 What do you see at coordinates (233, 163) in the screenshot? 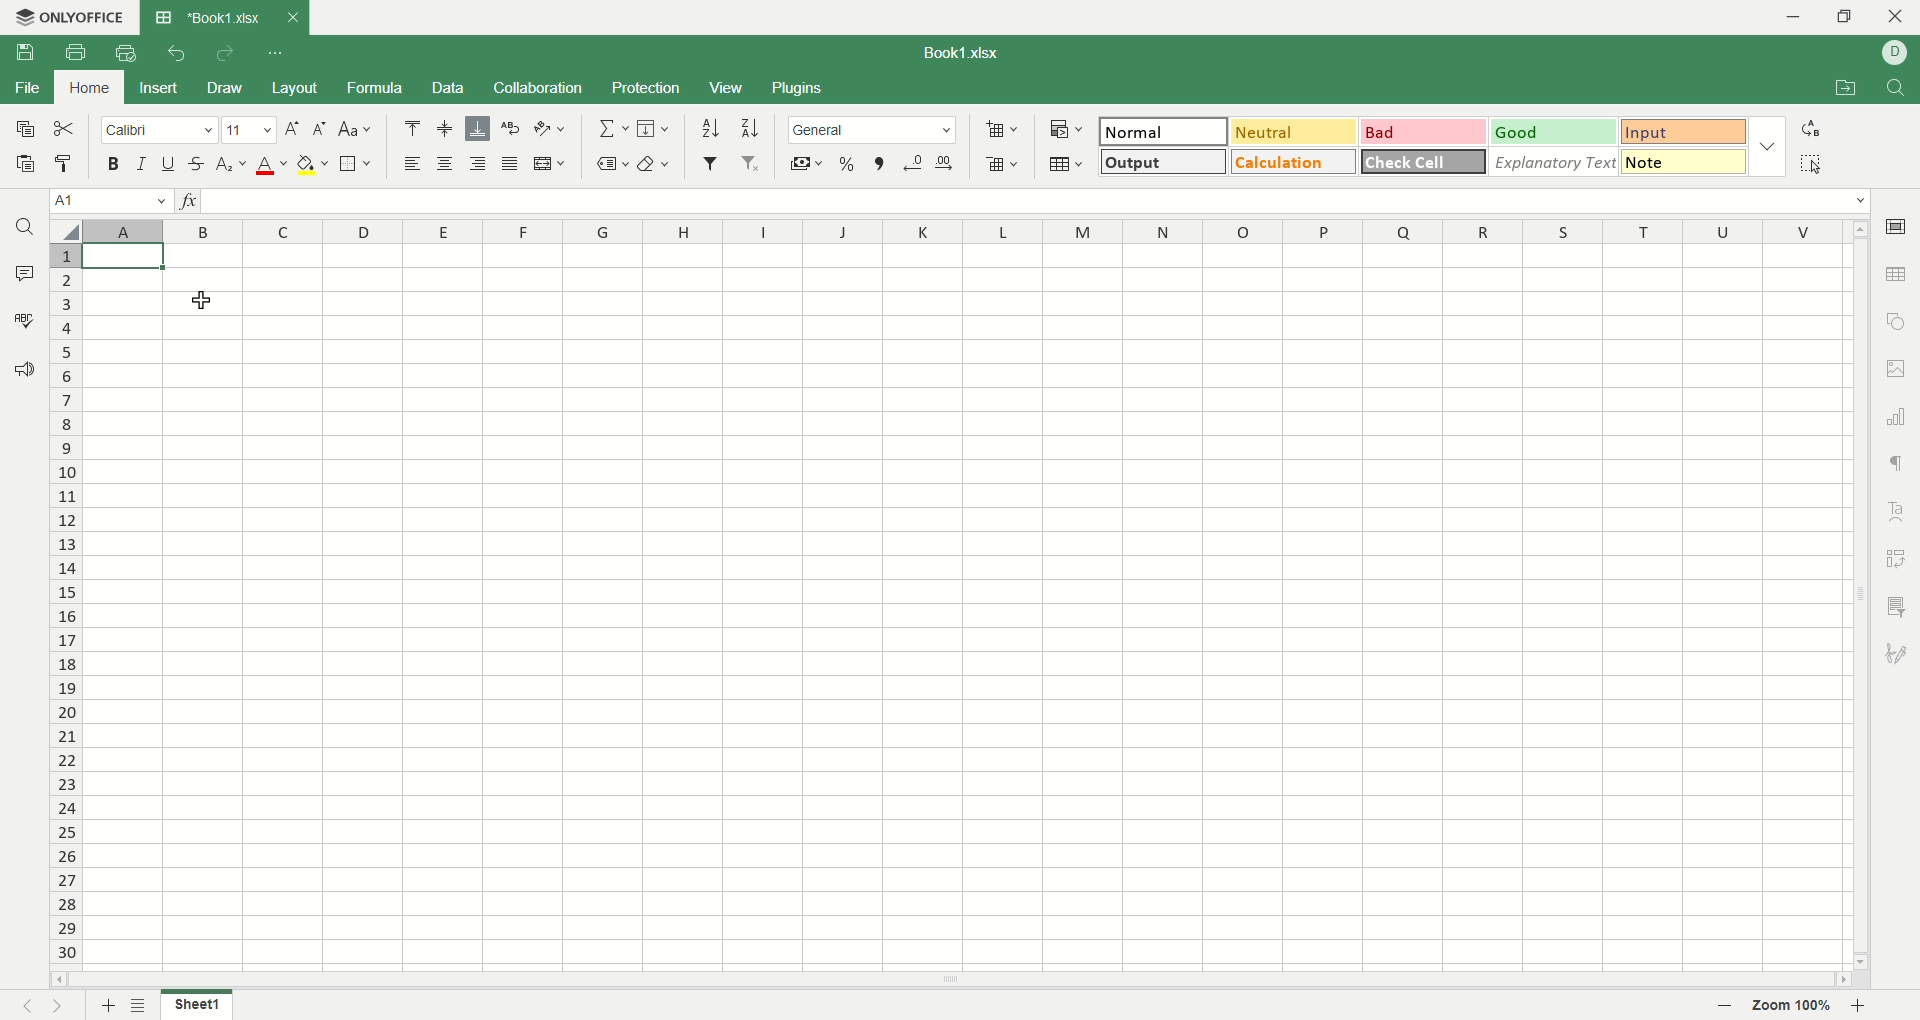
I see `subscript/superscript` at bounding box center [233, 163].